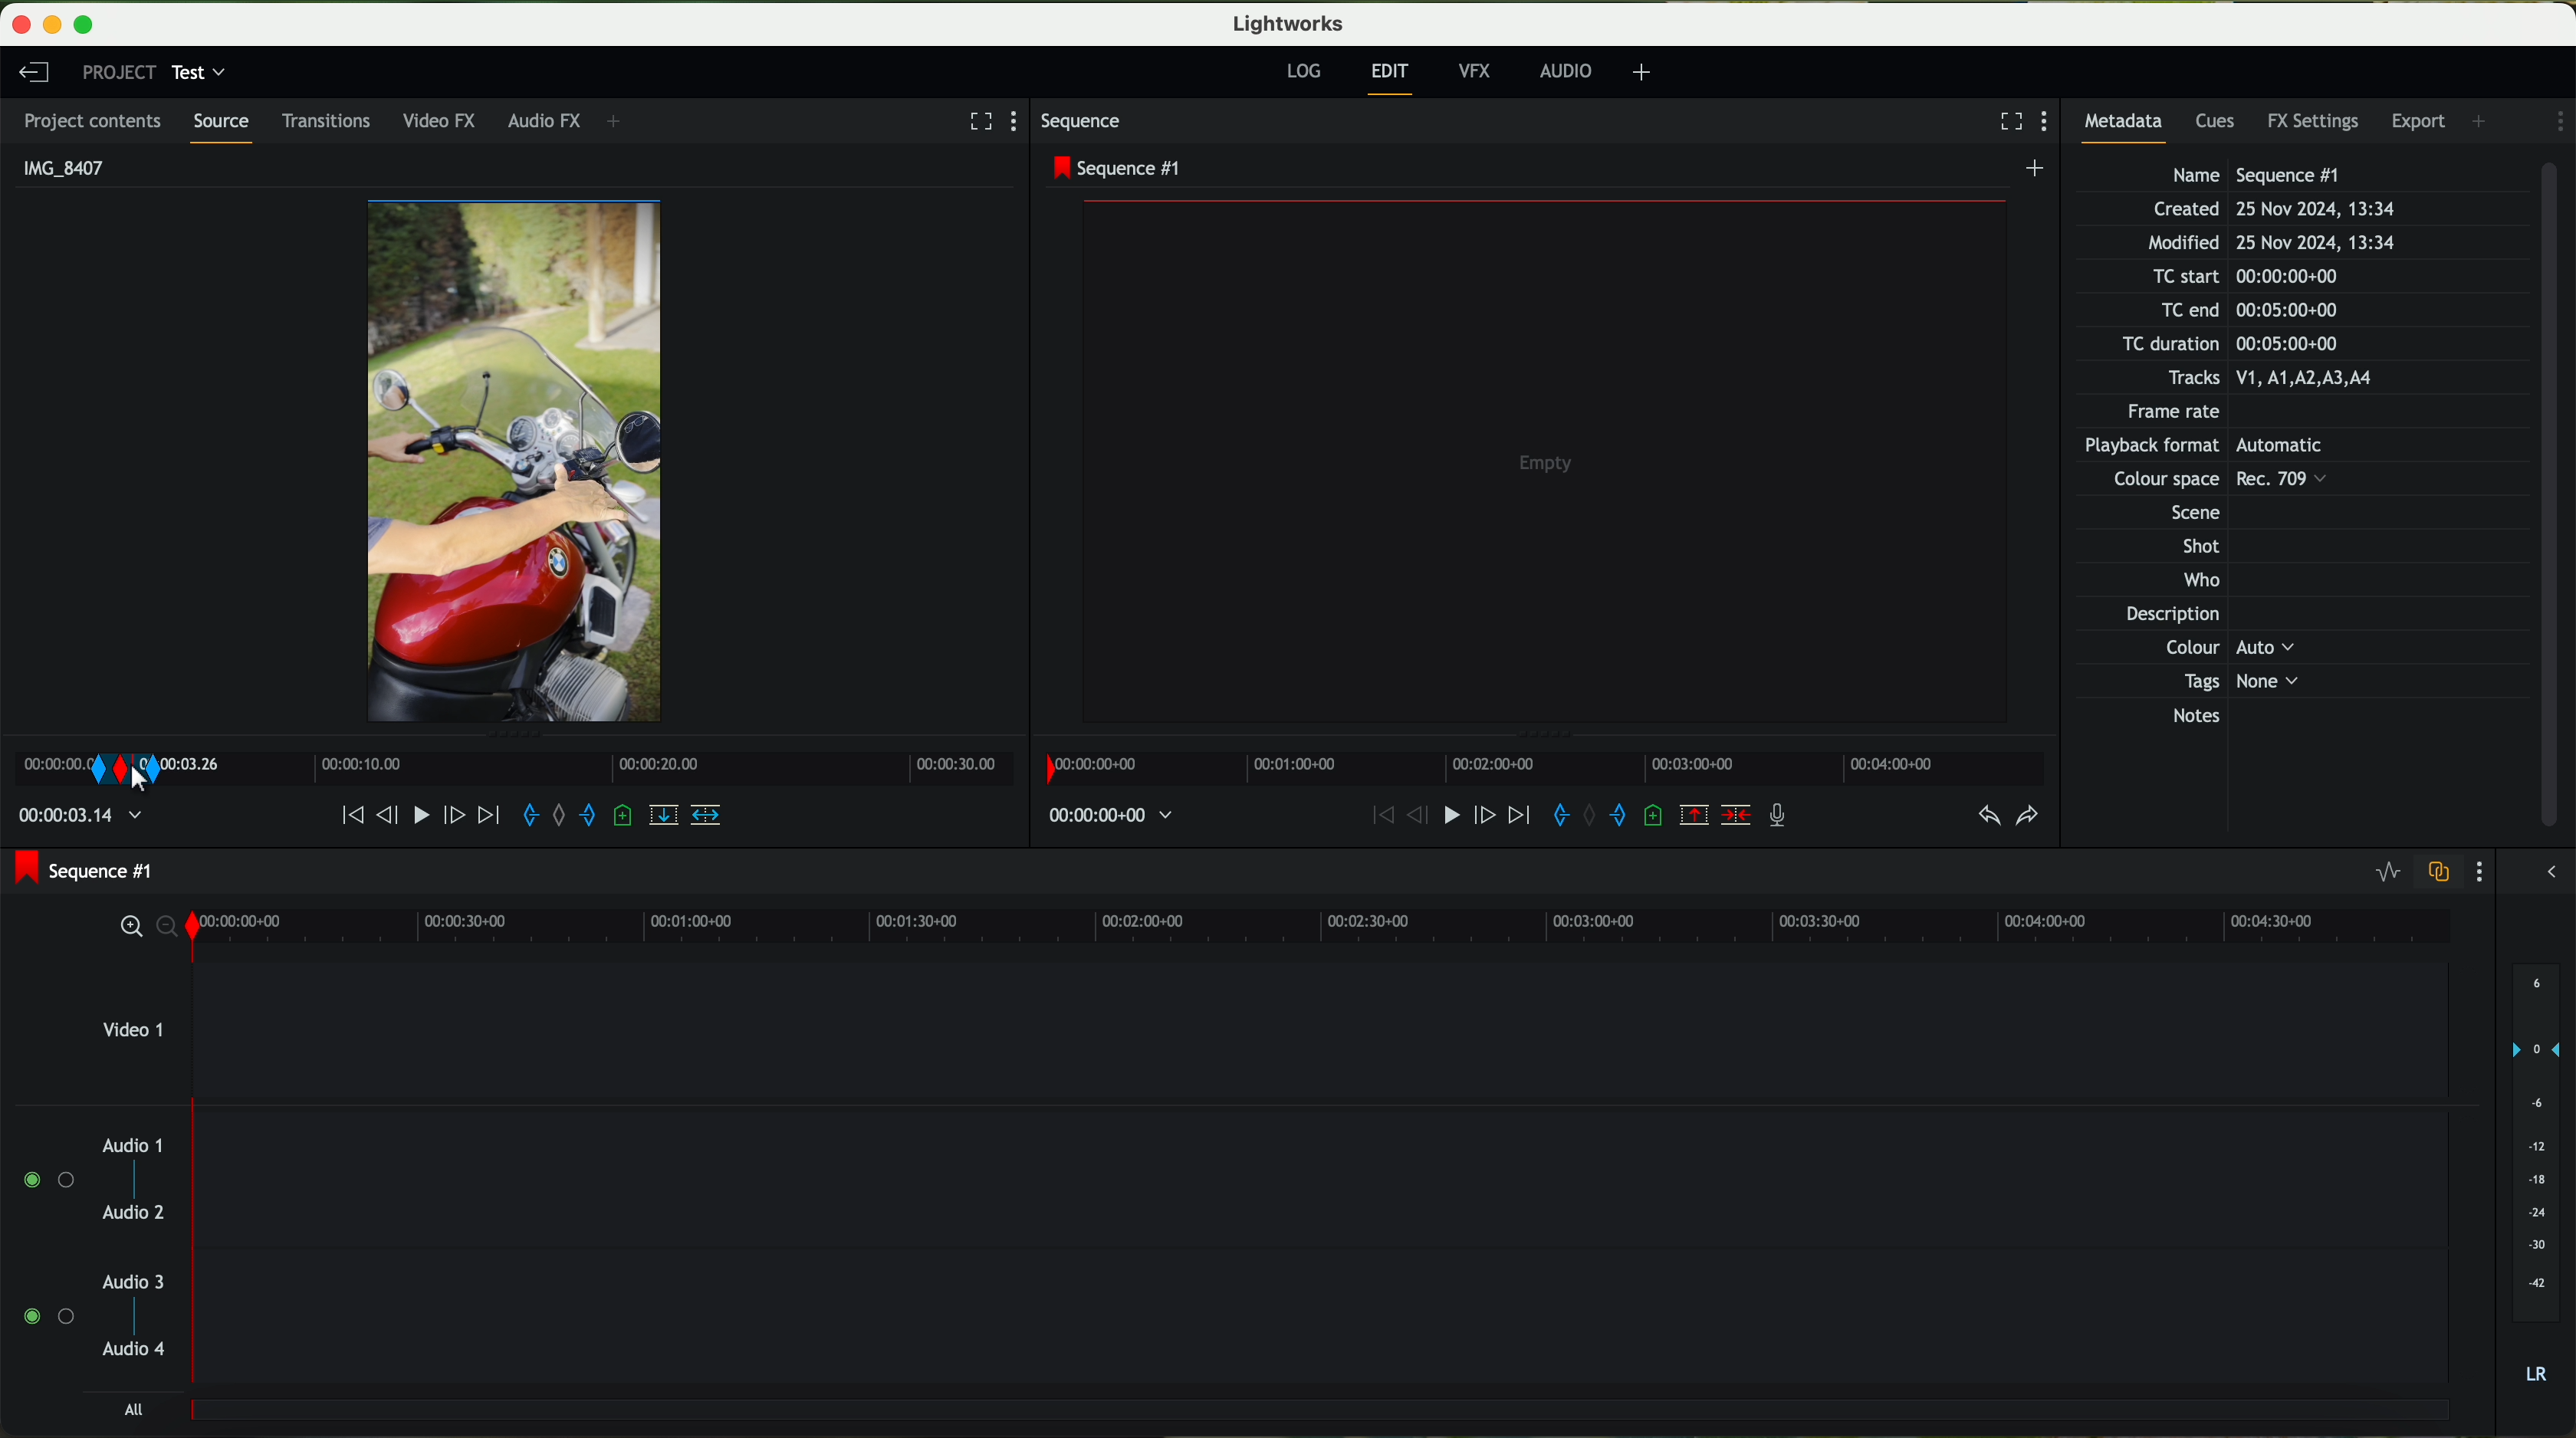 The image size is (2576, 1438). What do you see at coordinates (2266, 379) in the screenshot?
I see `Tracks` at bounding box center [2266, 379].